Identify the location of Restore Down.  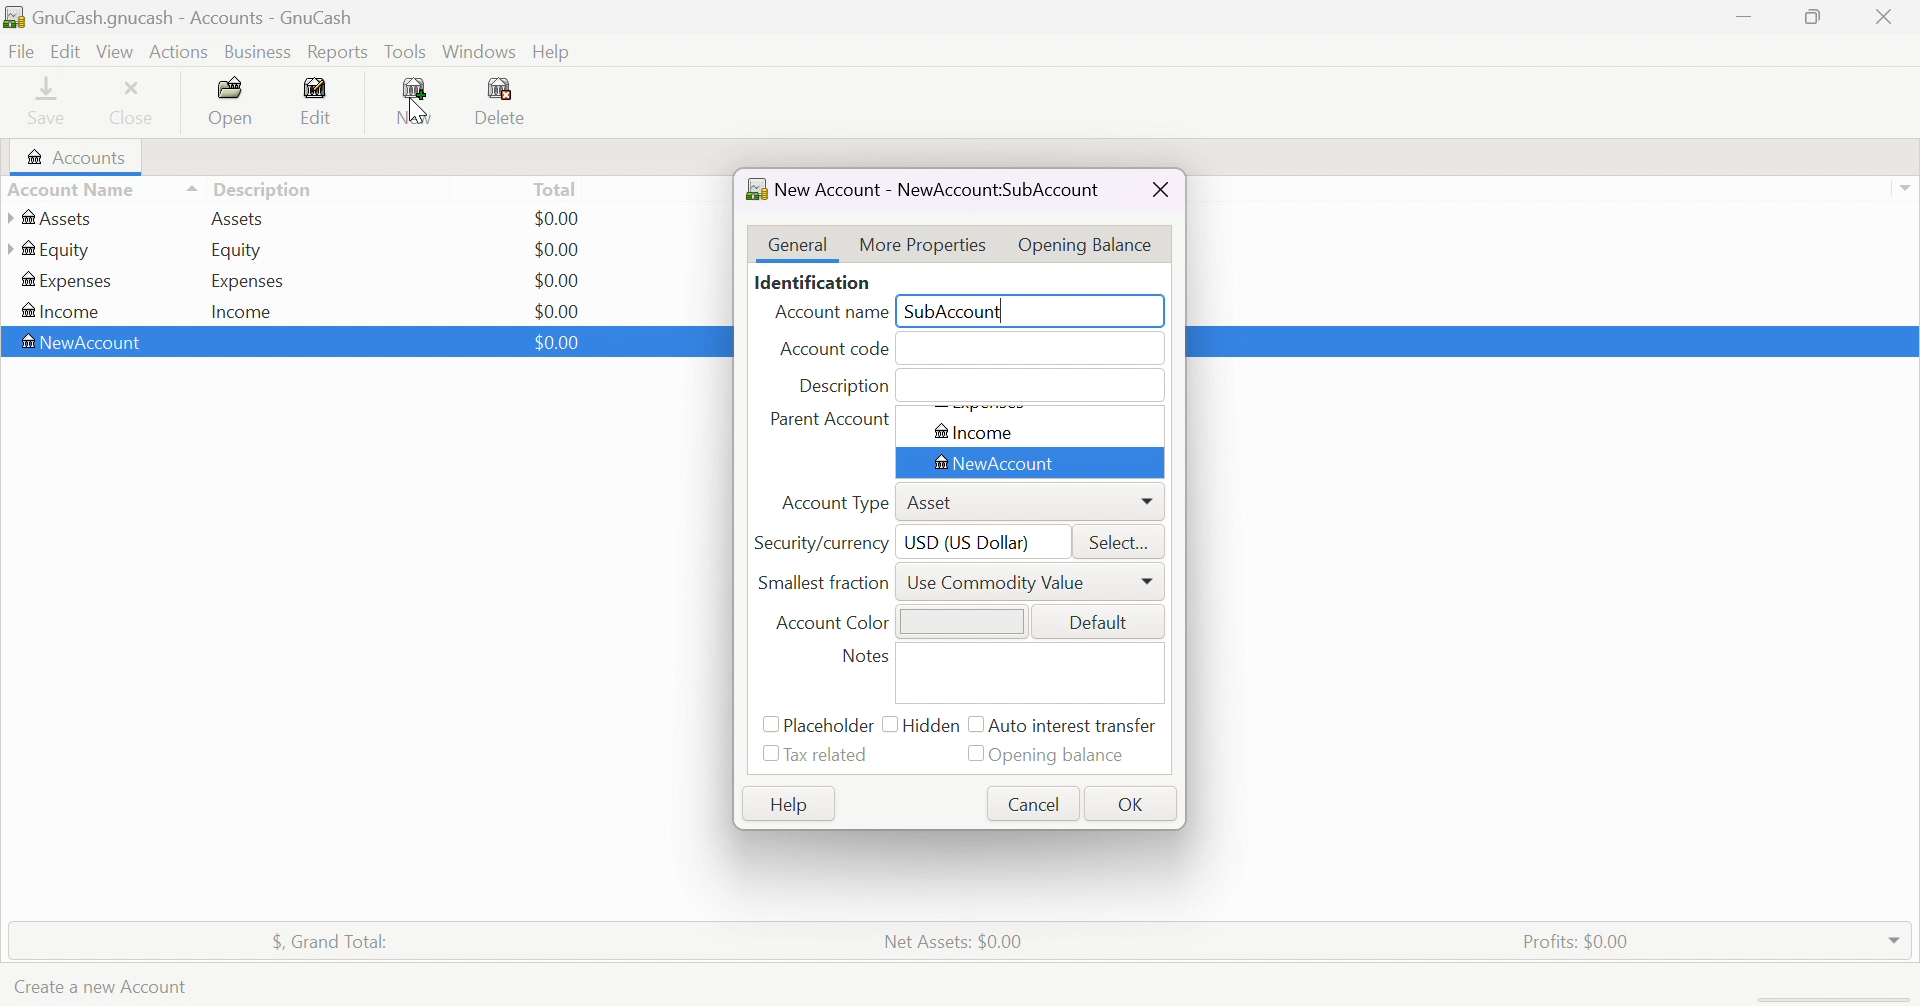
(1810, 17).